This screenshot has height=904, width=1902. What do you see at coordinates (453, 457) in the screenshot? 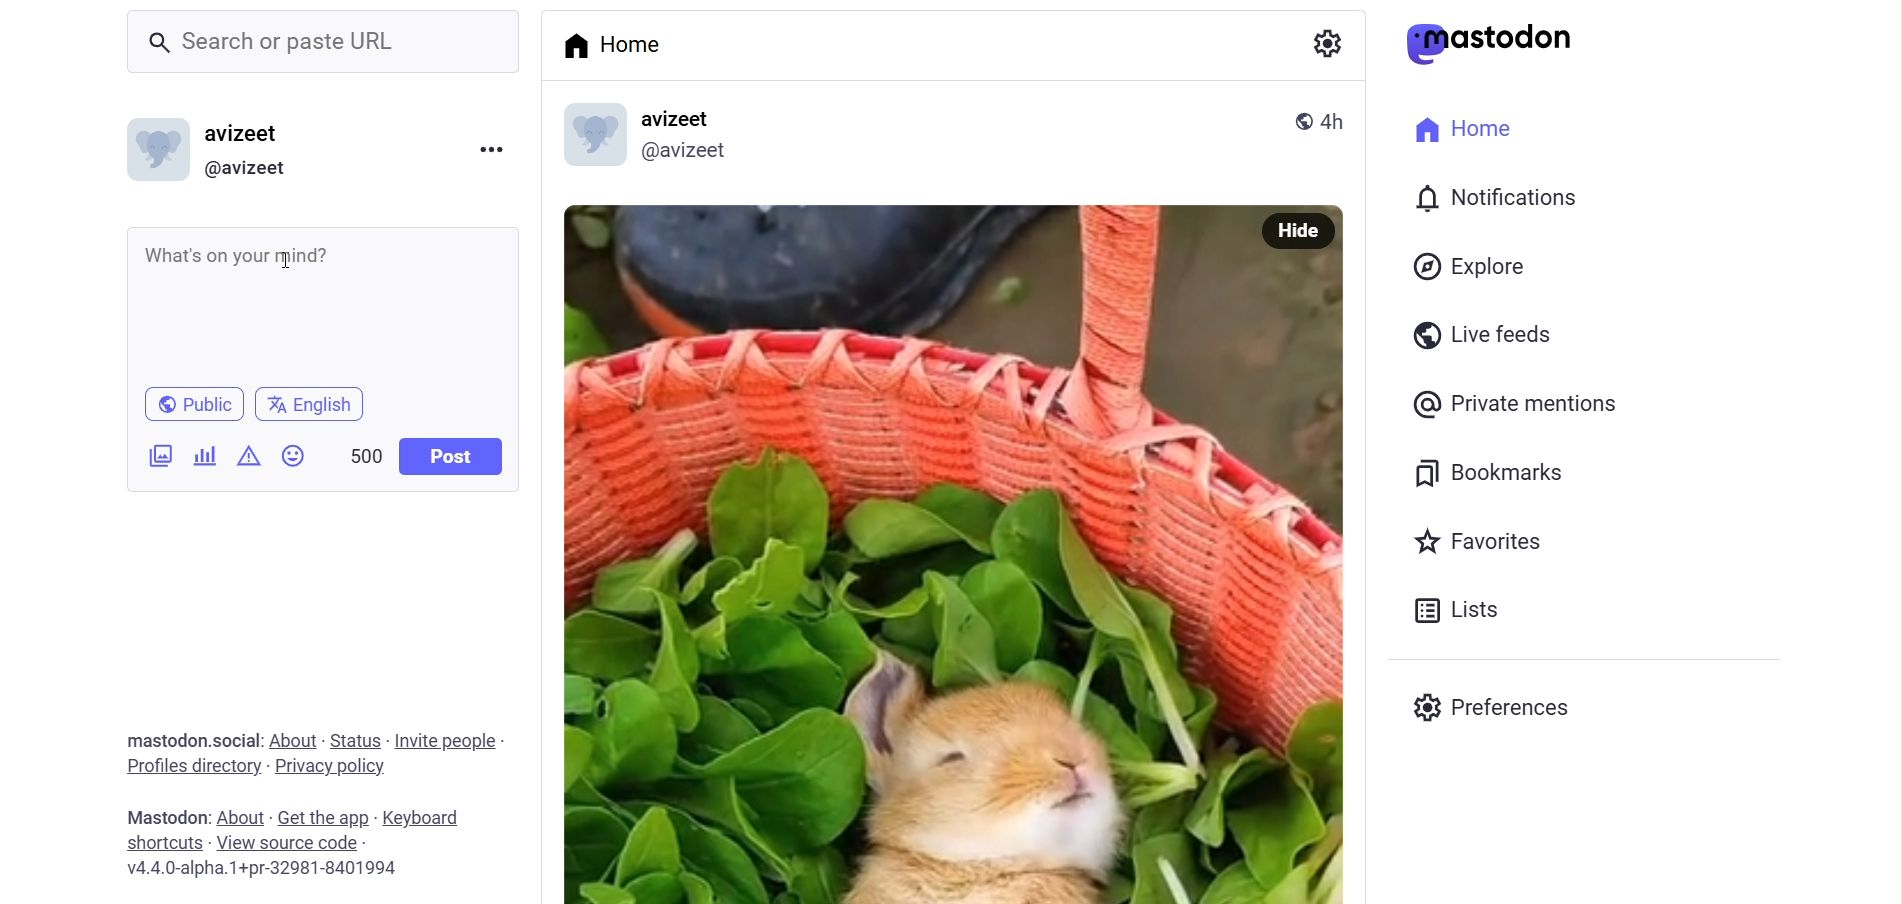
I see `Post` at bounding box center [453, 457].